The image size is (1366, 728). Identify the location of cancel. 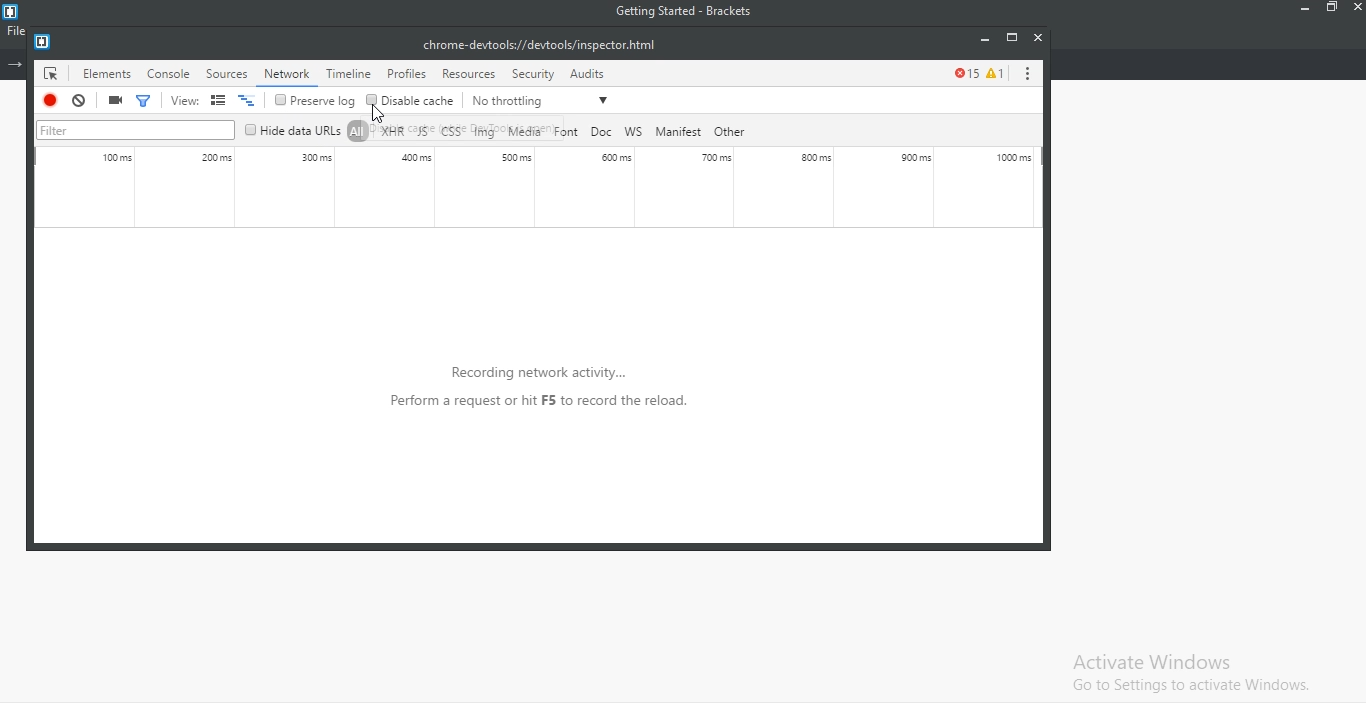
(79, 101).